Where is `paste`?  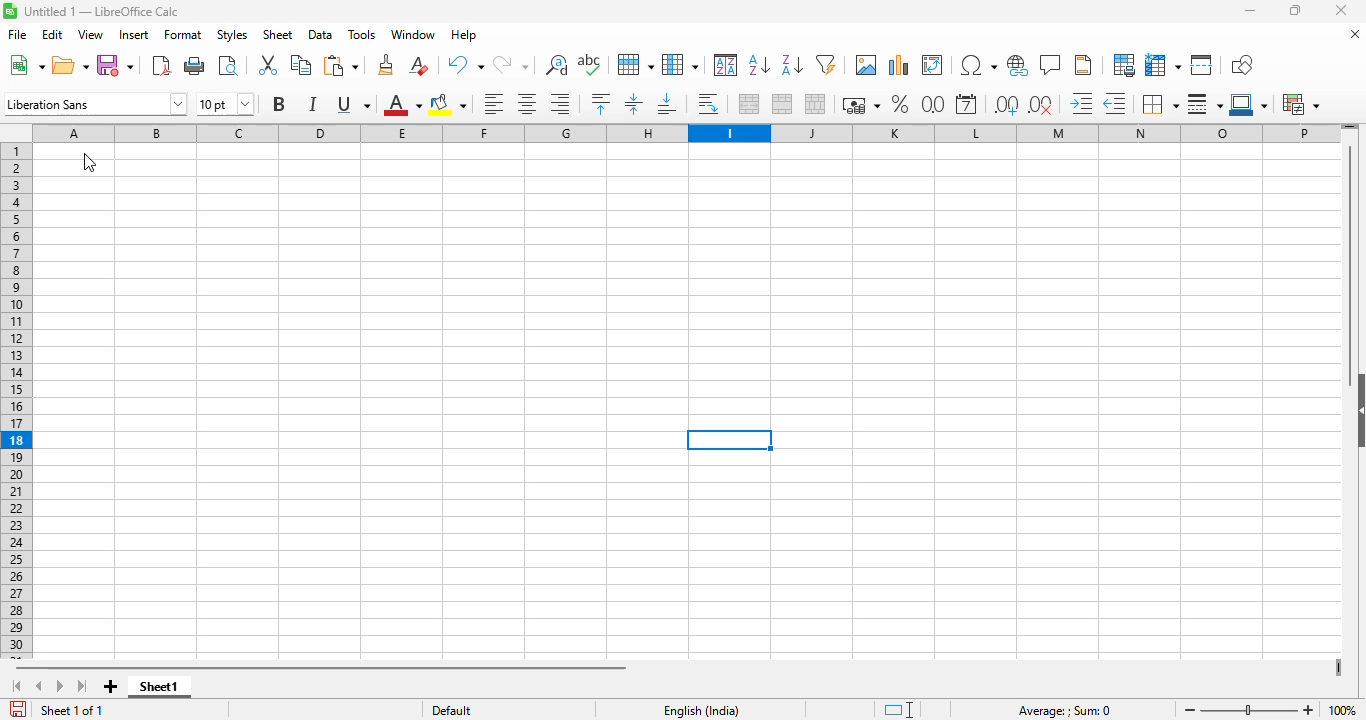
paste is located at coordinates (340, 65).